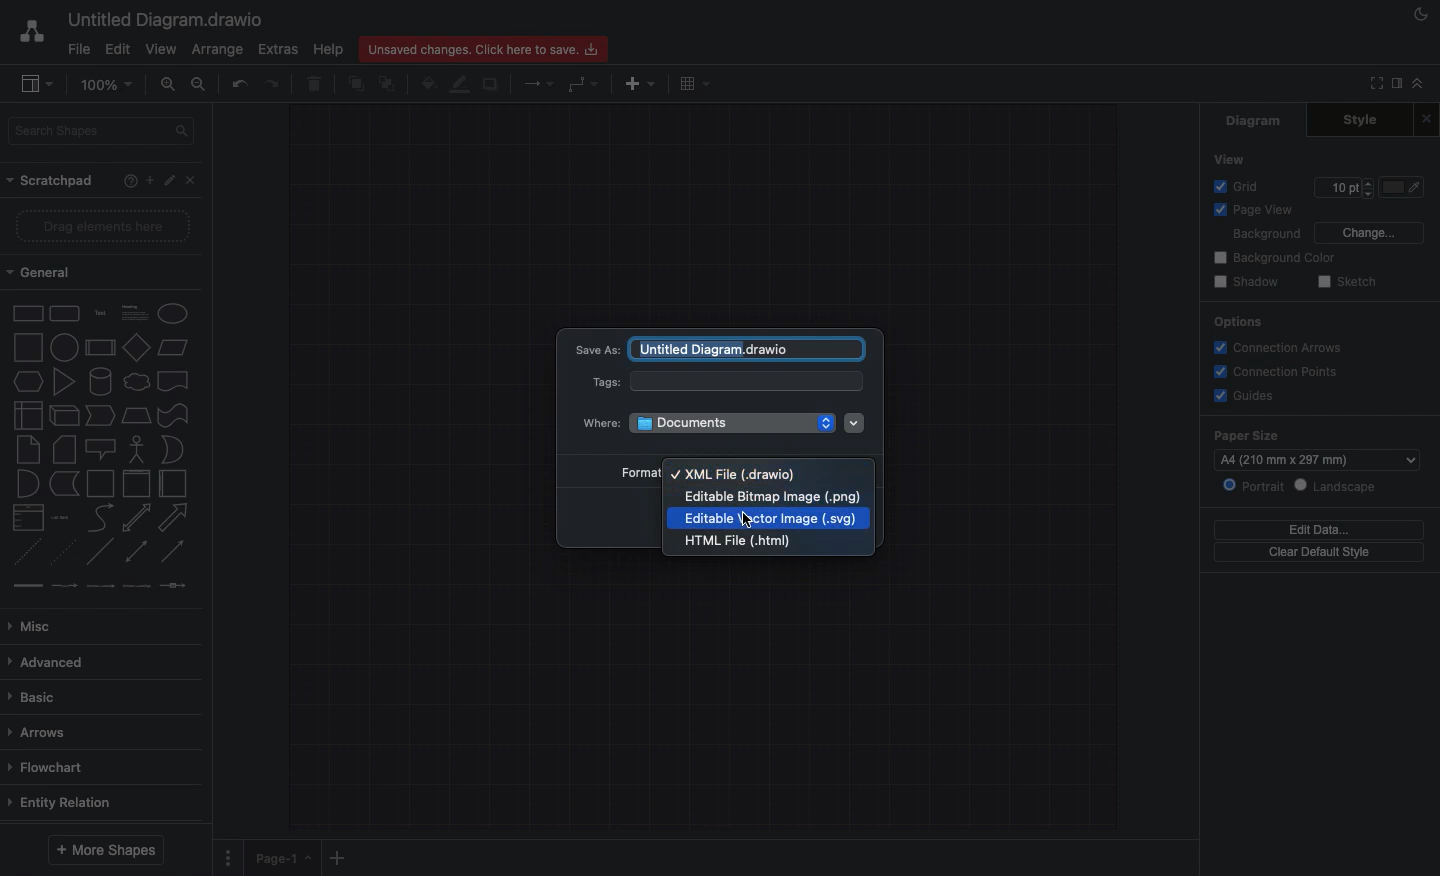  I want to click on Undo, so click(238, 84).